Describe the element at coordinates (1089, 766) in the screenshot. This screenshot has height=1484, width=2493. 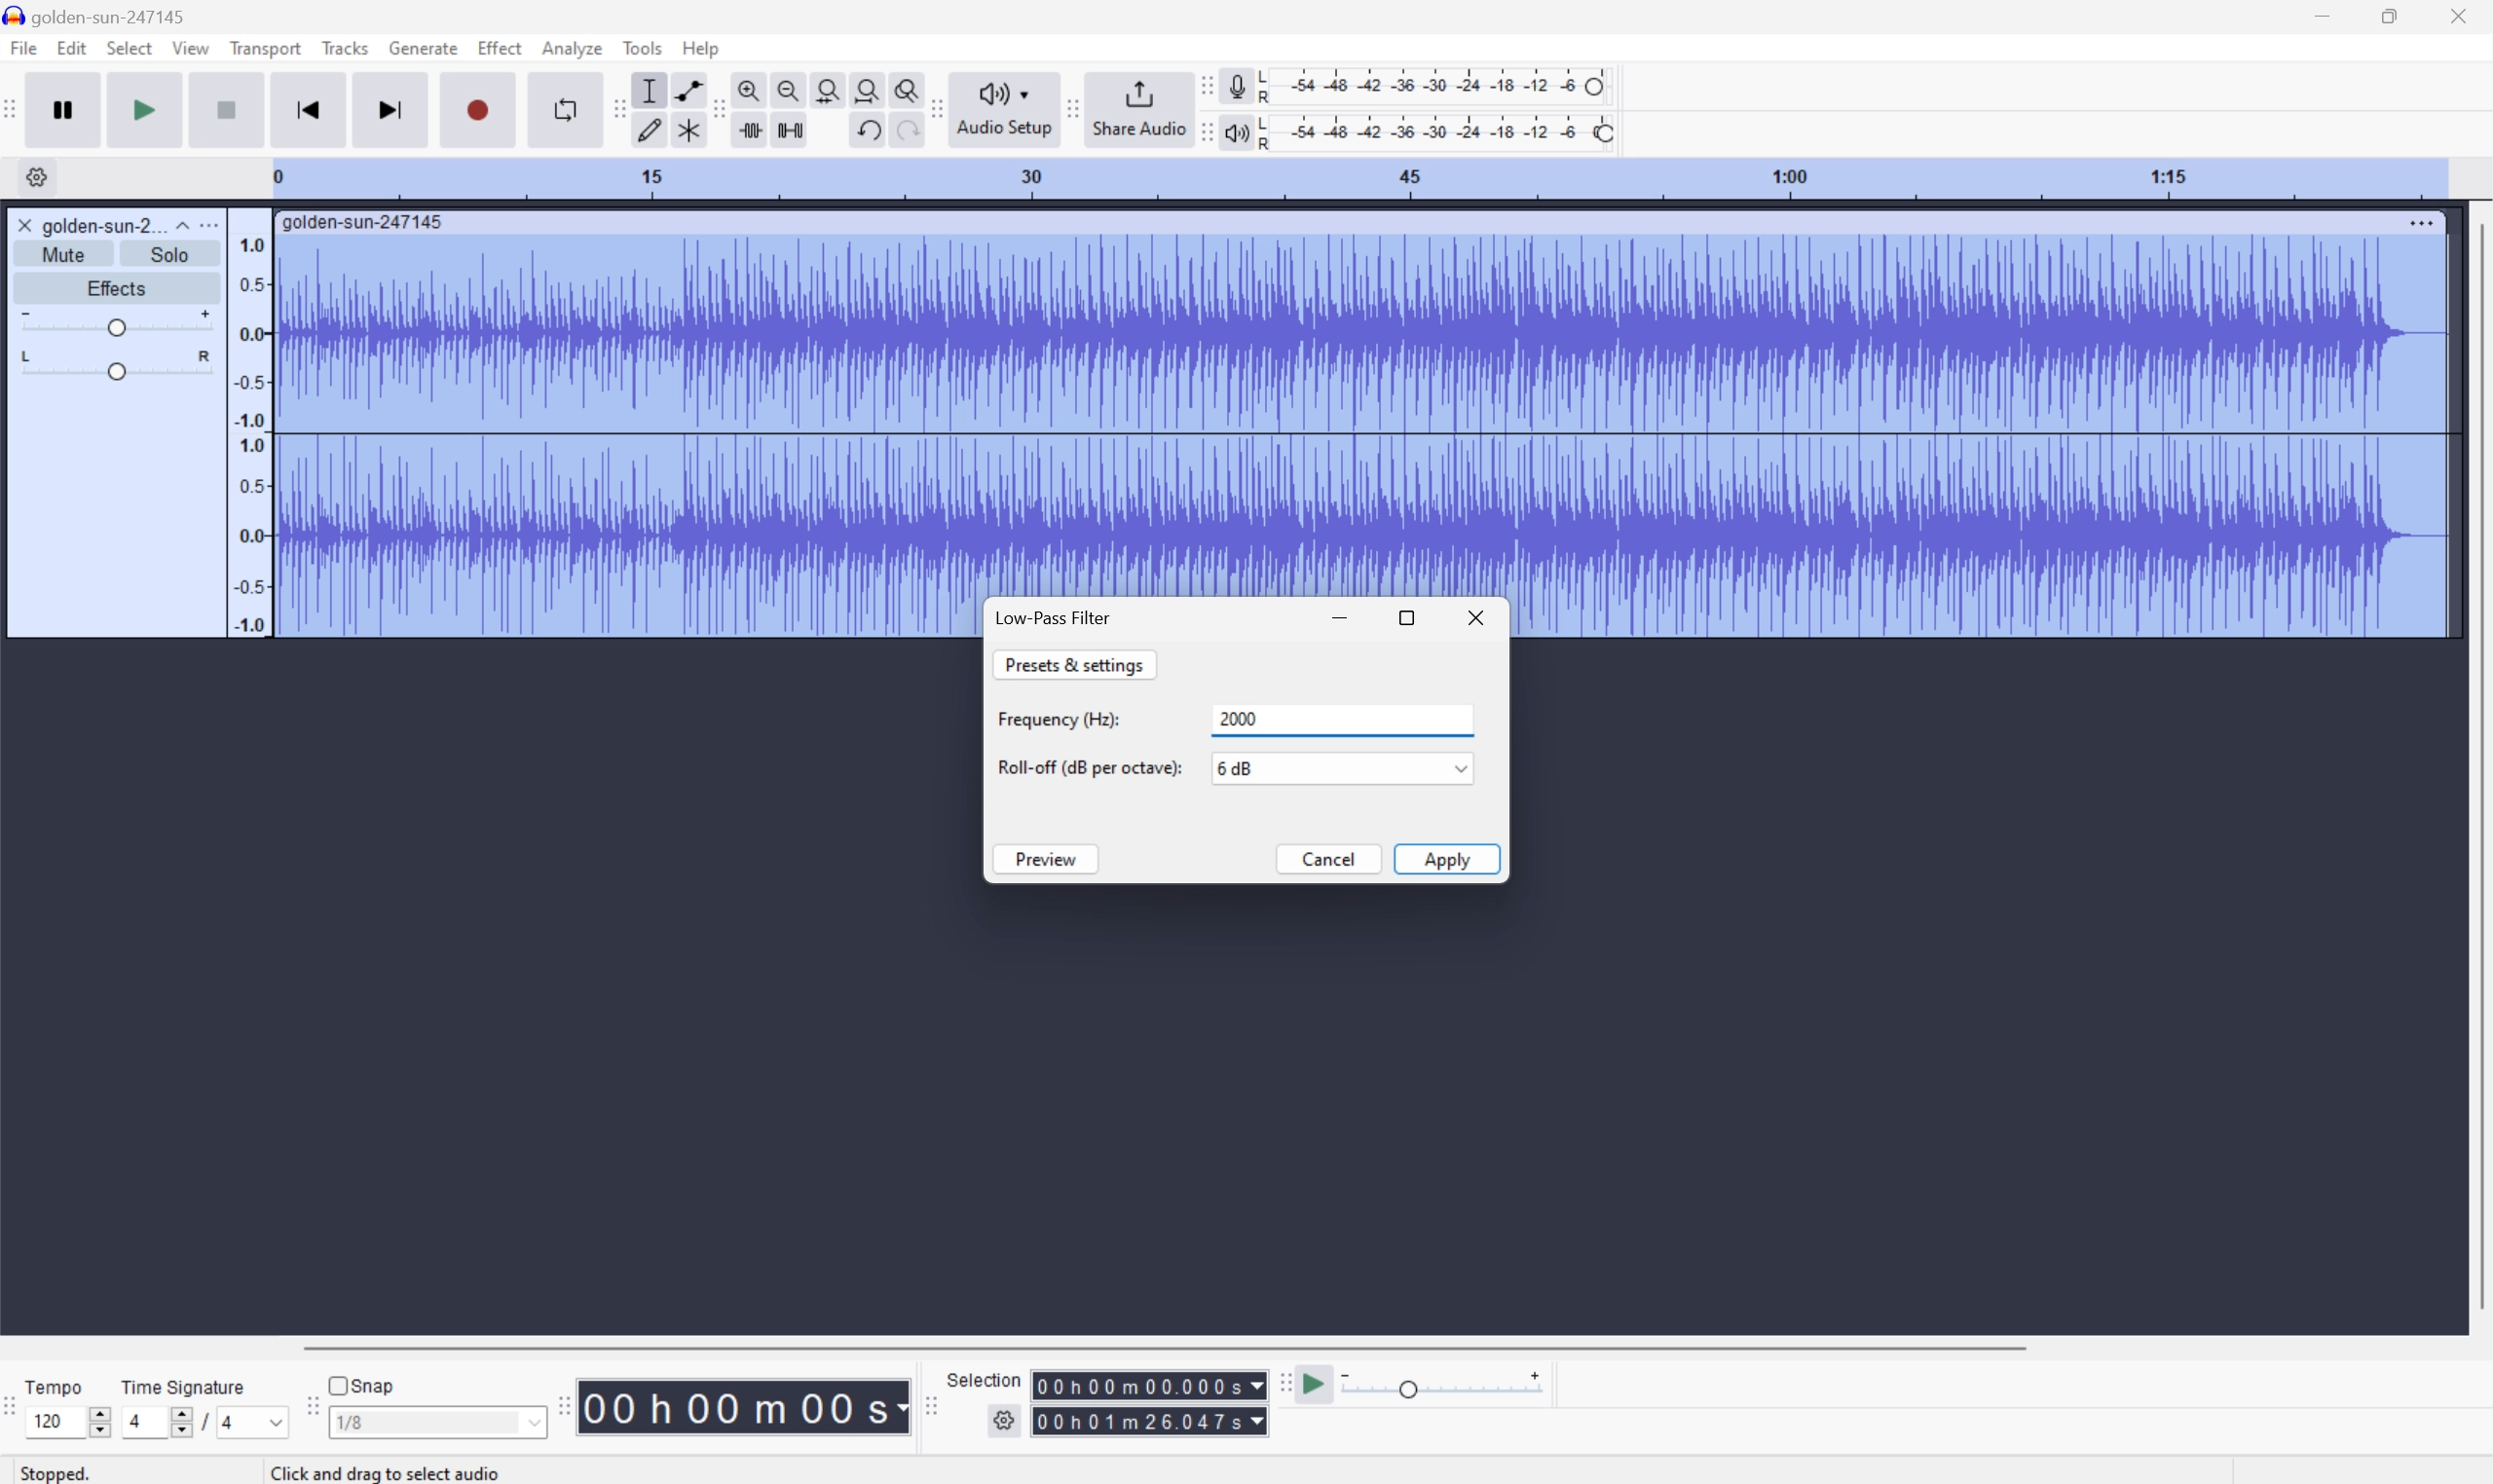
I see `Roll-off (dB per octave):` at that location.